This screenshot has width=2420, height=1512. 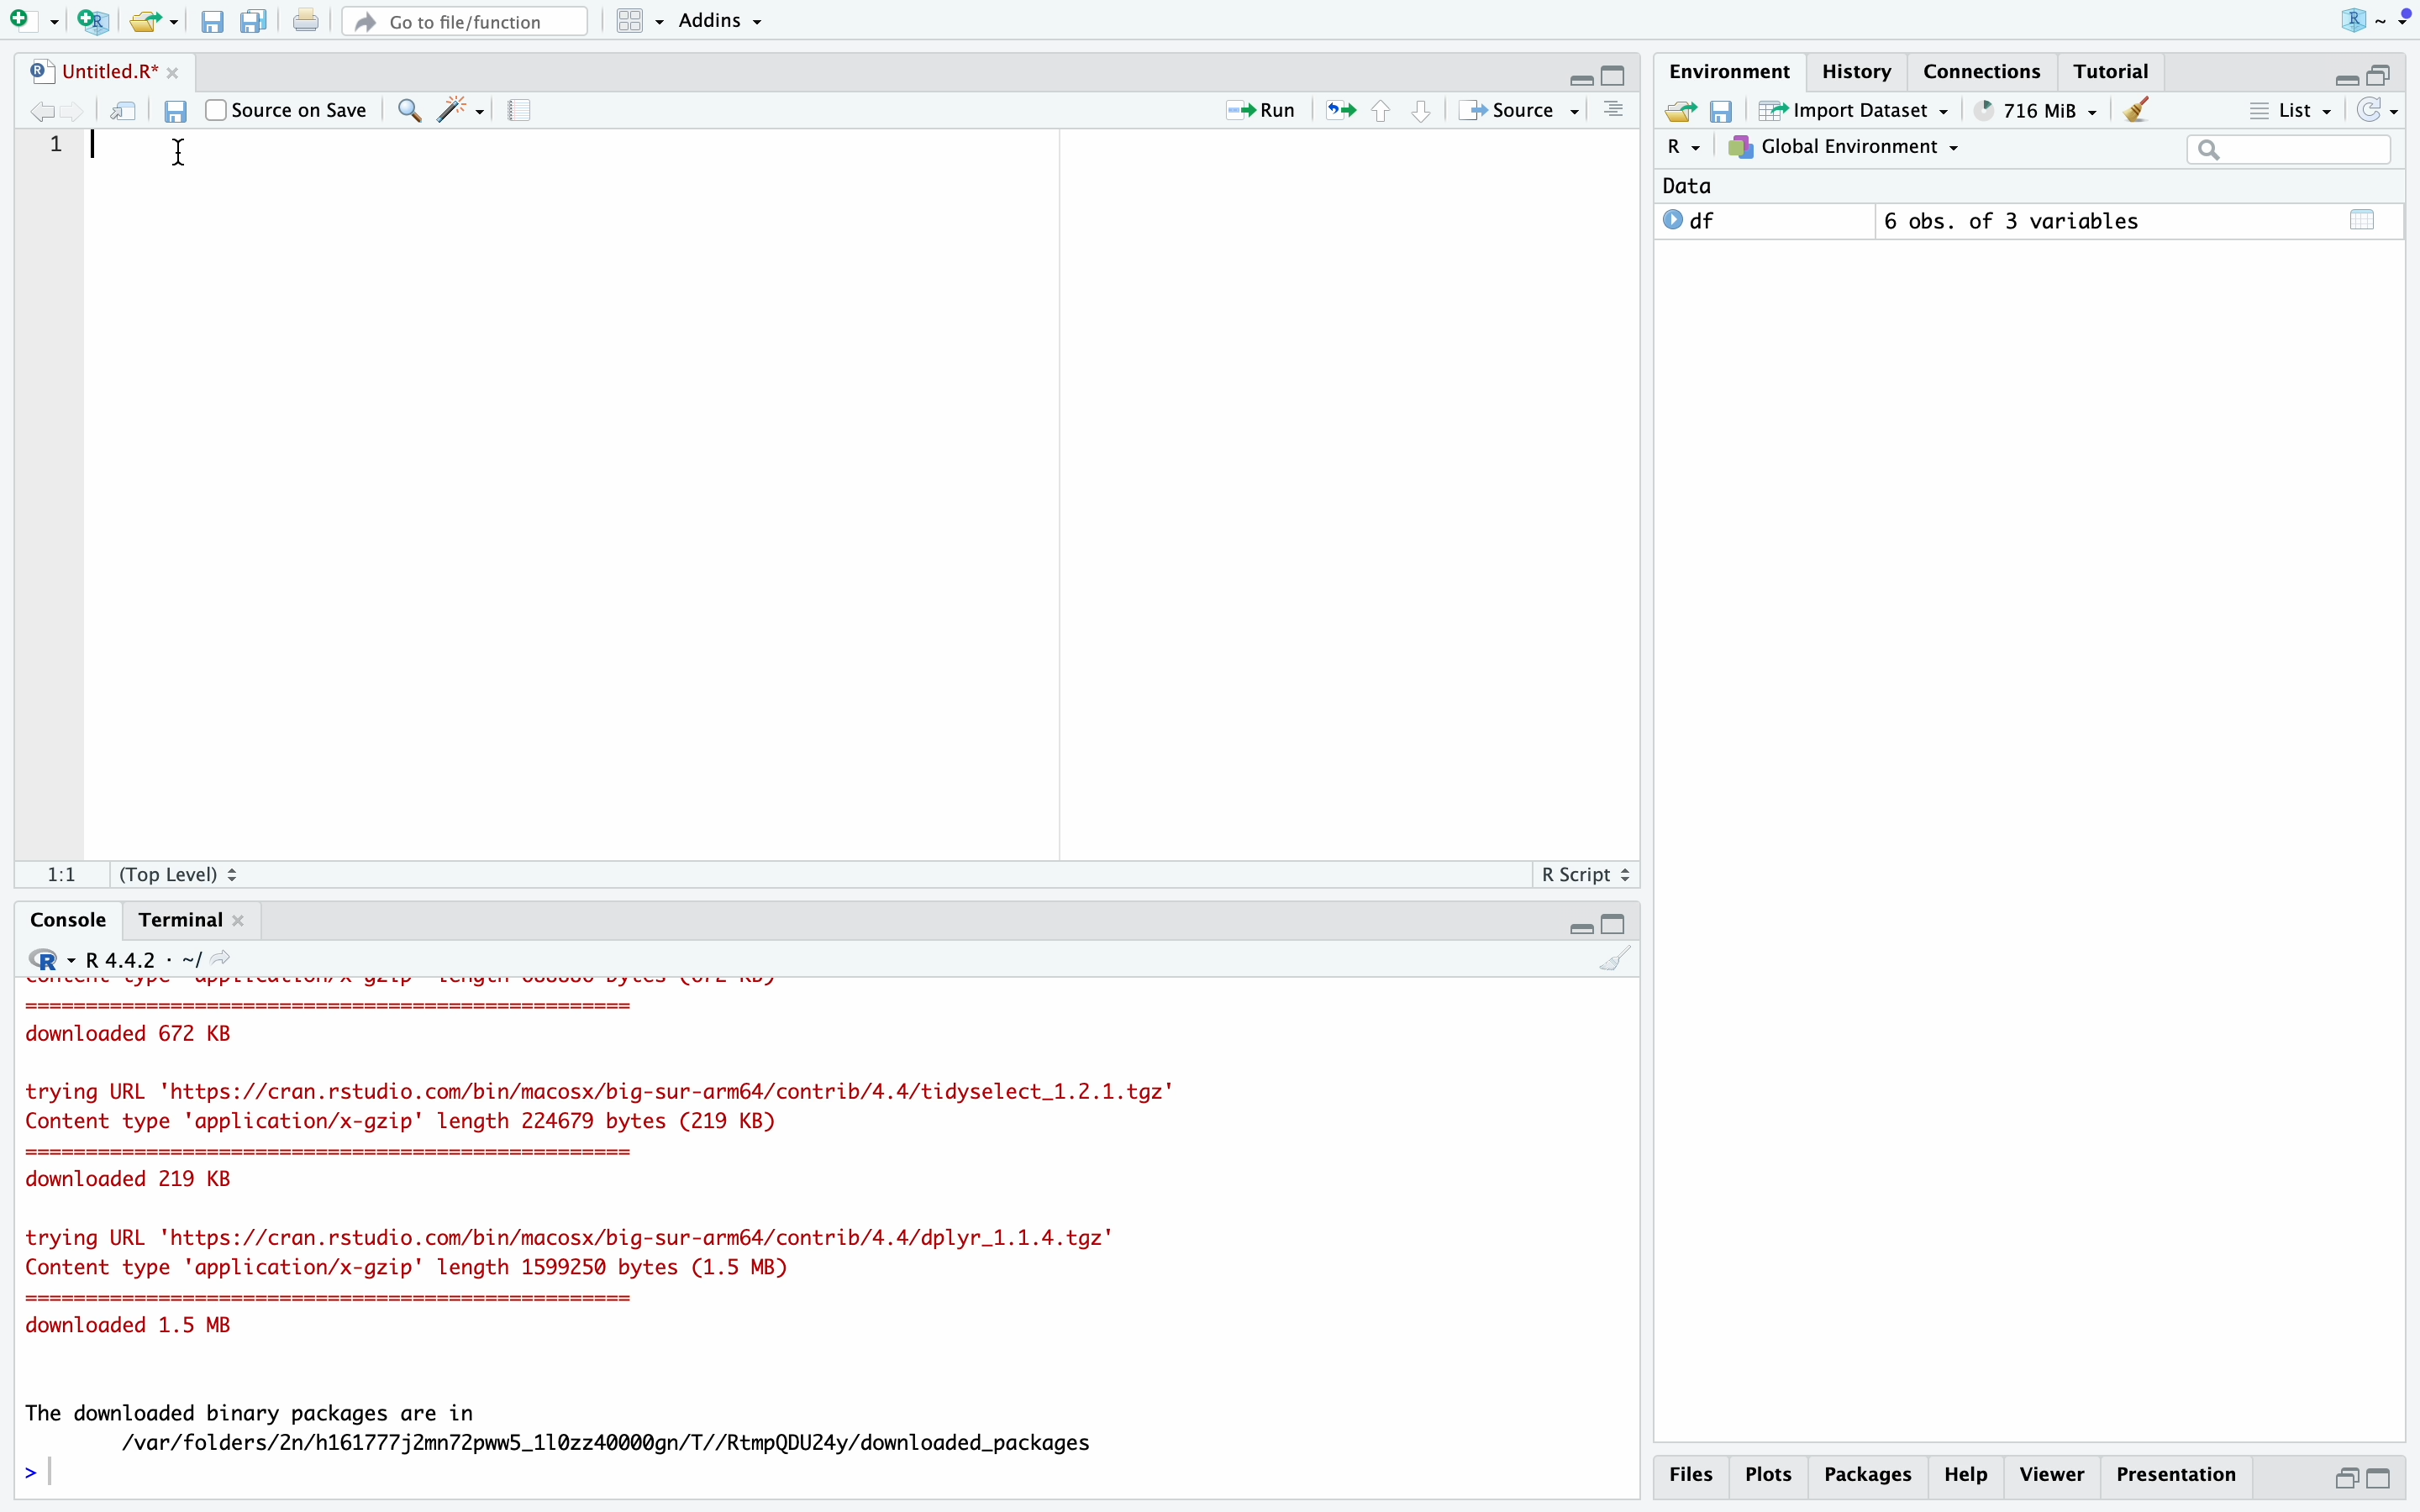 What do you see at coordinates (2382, 1480) in the screenshot?
I see `Full Height` at bounding box center [2382, 1480].